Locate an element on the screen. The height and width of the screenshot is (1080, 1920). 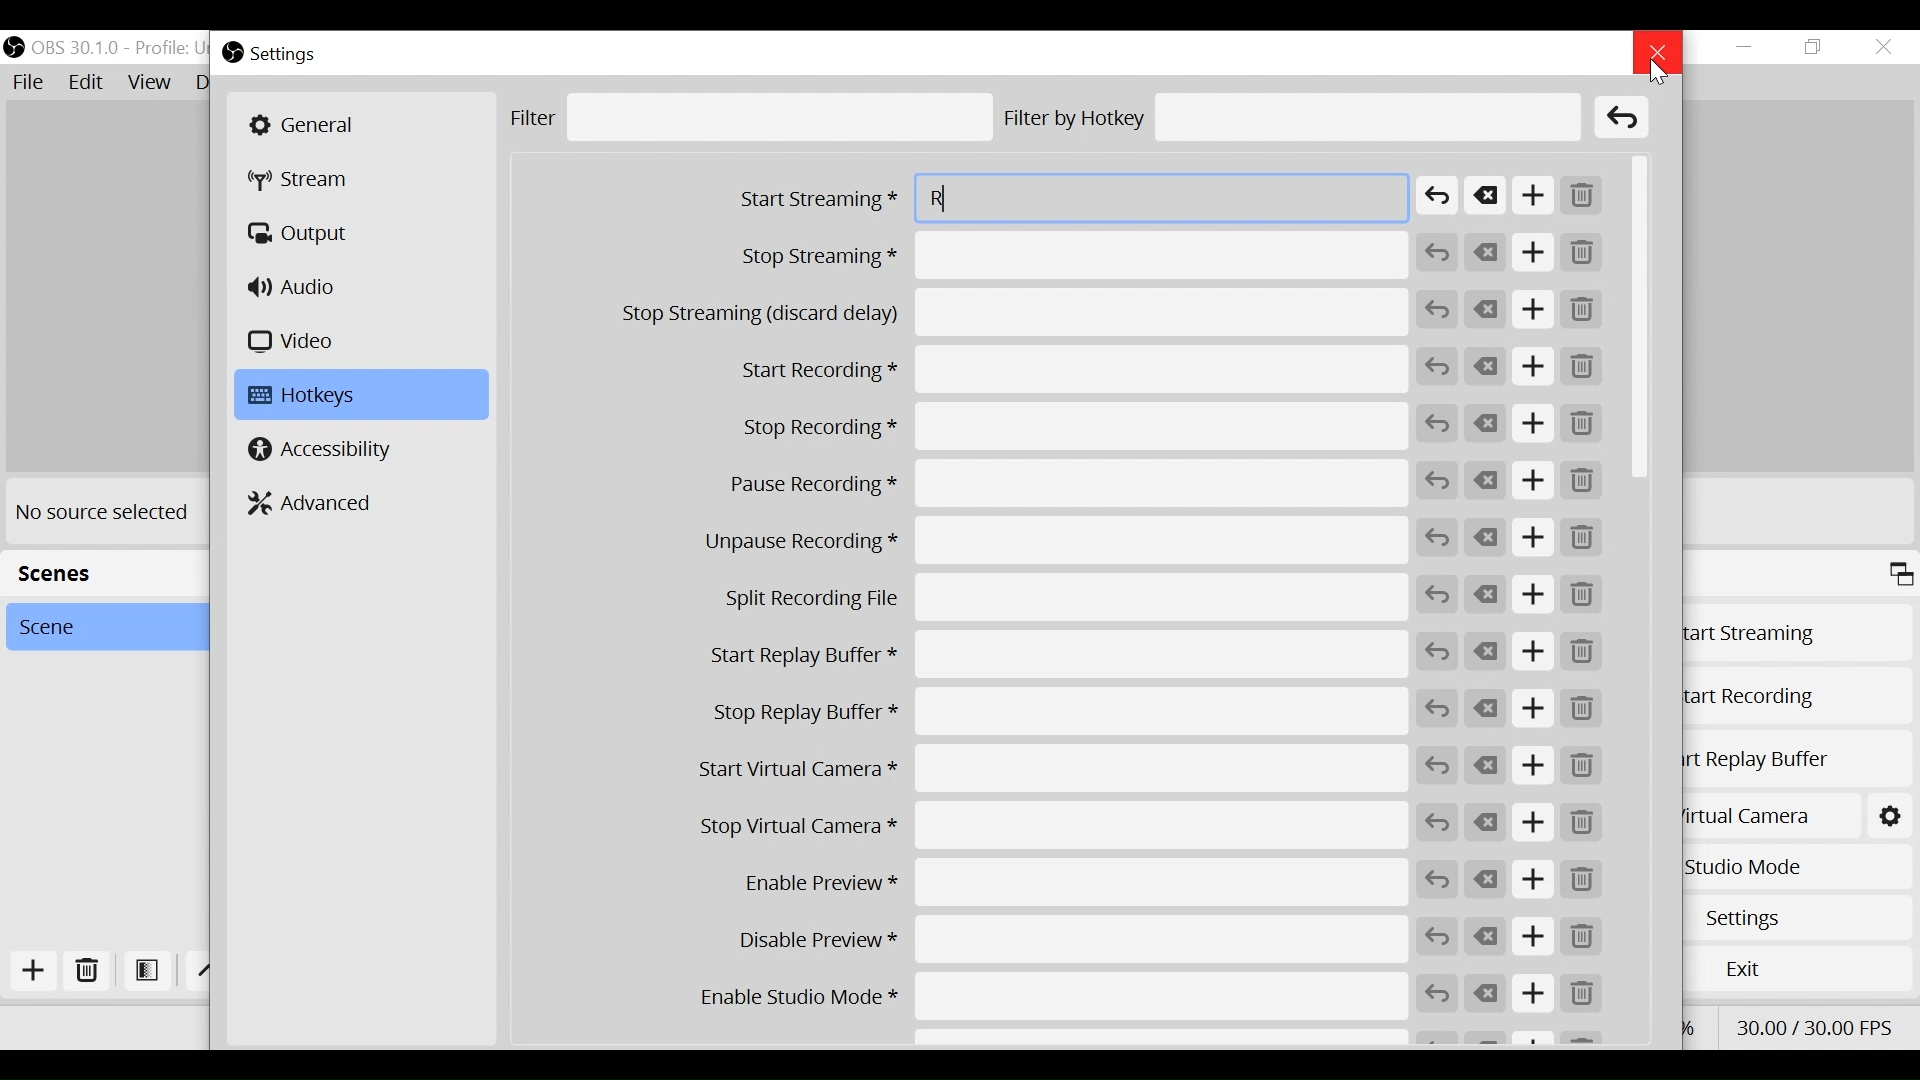
Add is located at coordinates (37, 971).